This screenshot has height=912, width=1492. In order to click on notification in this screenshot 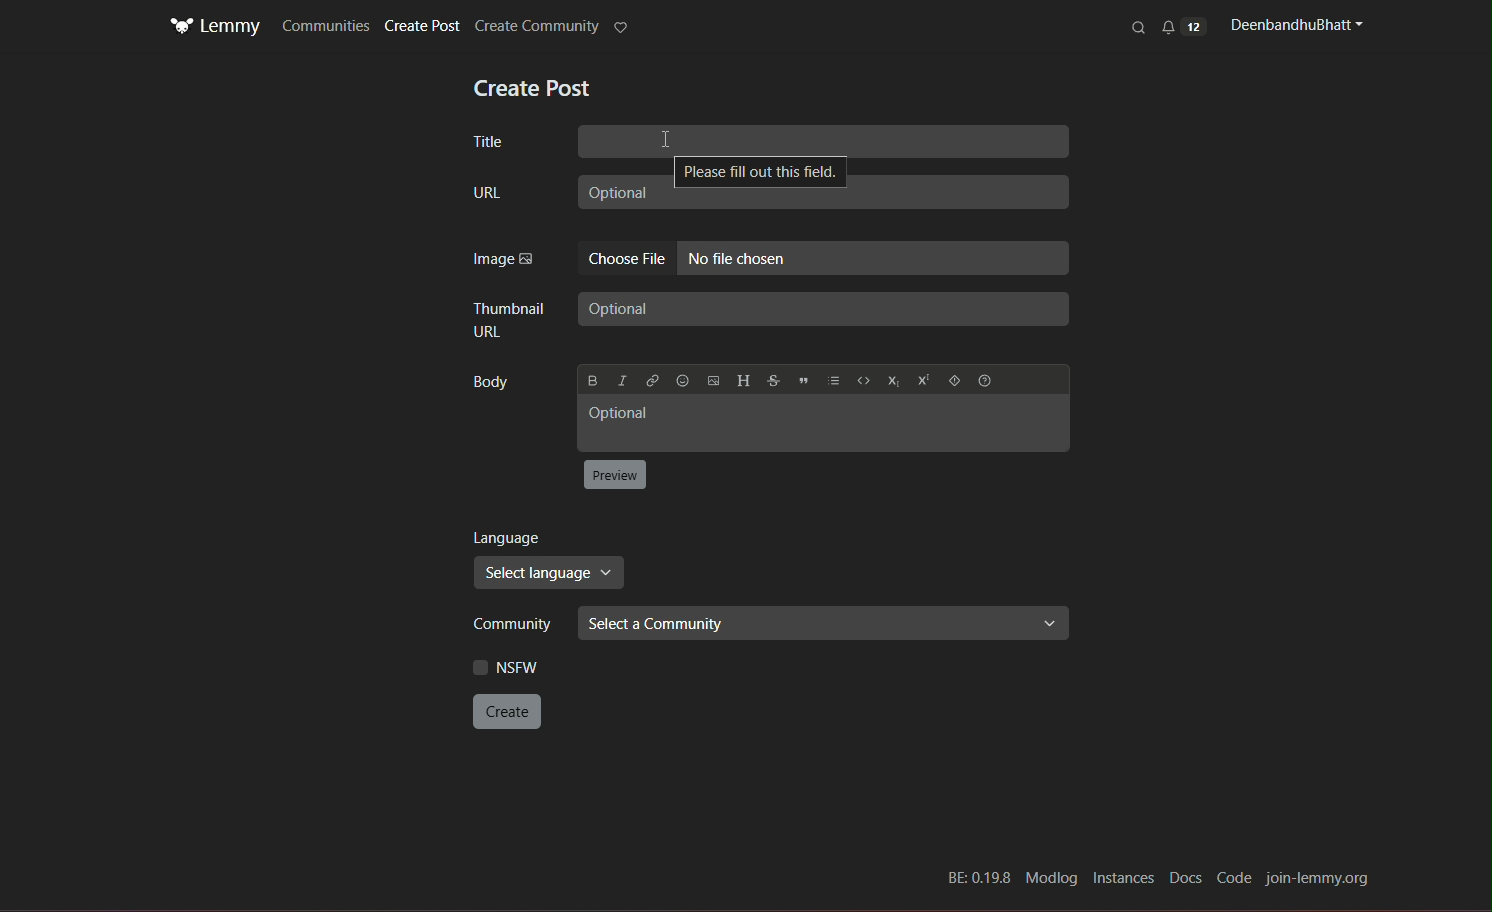, I will do `click(1183, 26)`.